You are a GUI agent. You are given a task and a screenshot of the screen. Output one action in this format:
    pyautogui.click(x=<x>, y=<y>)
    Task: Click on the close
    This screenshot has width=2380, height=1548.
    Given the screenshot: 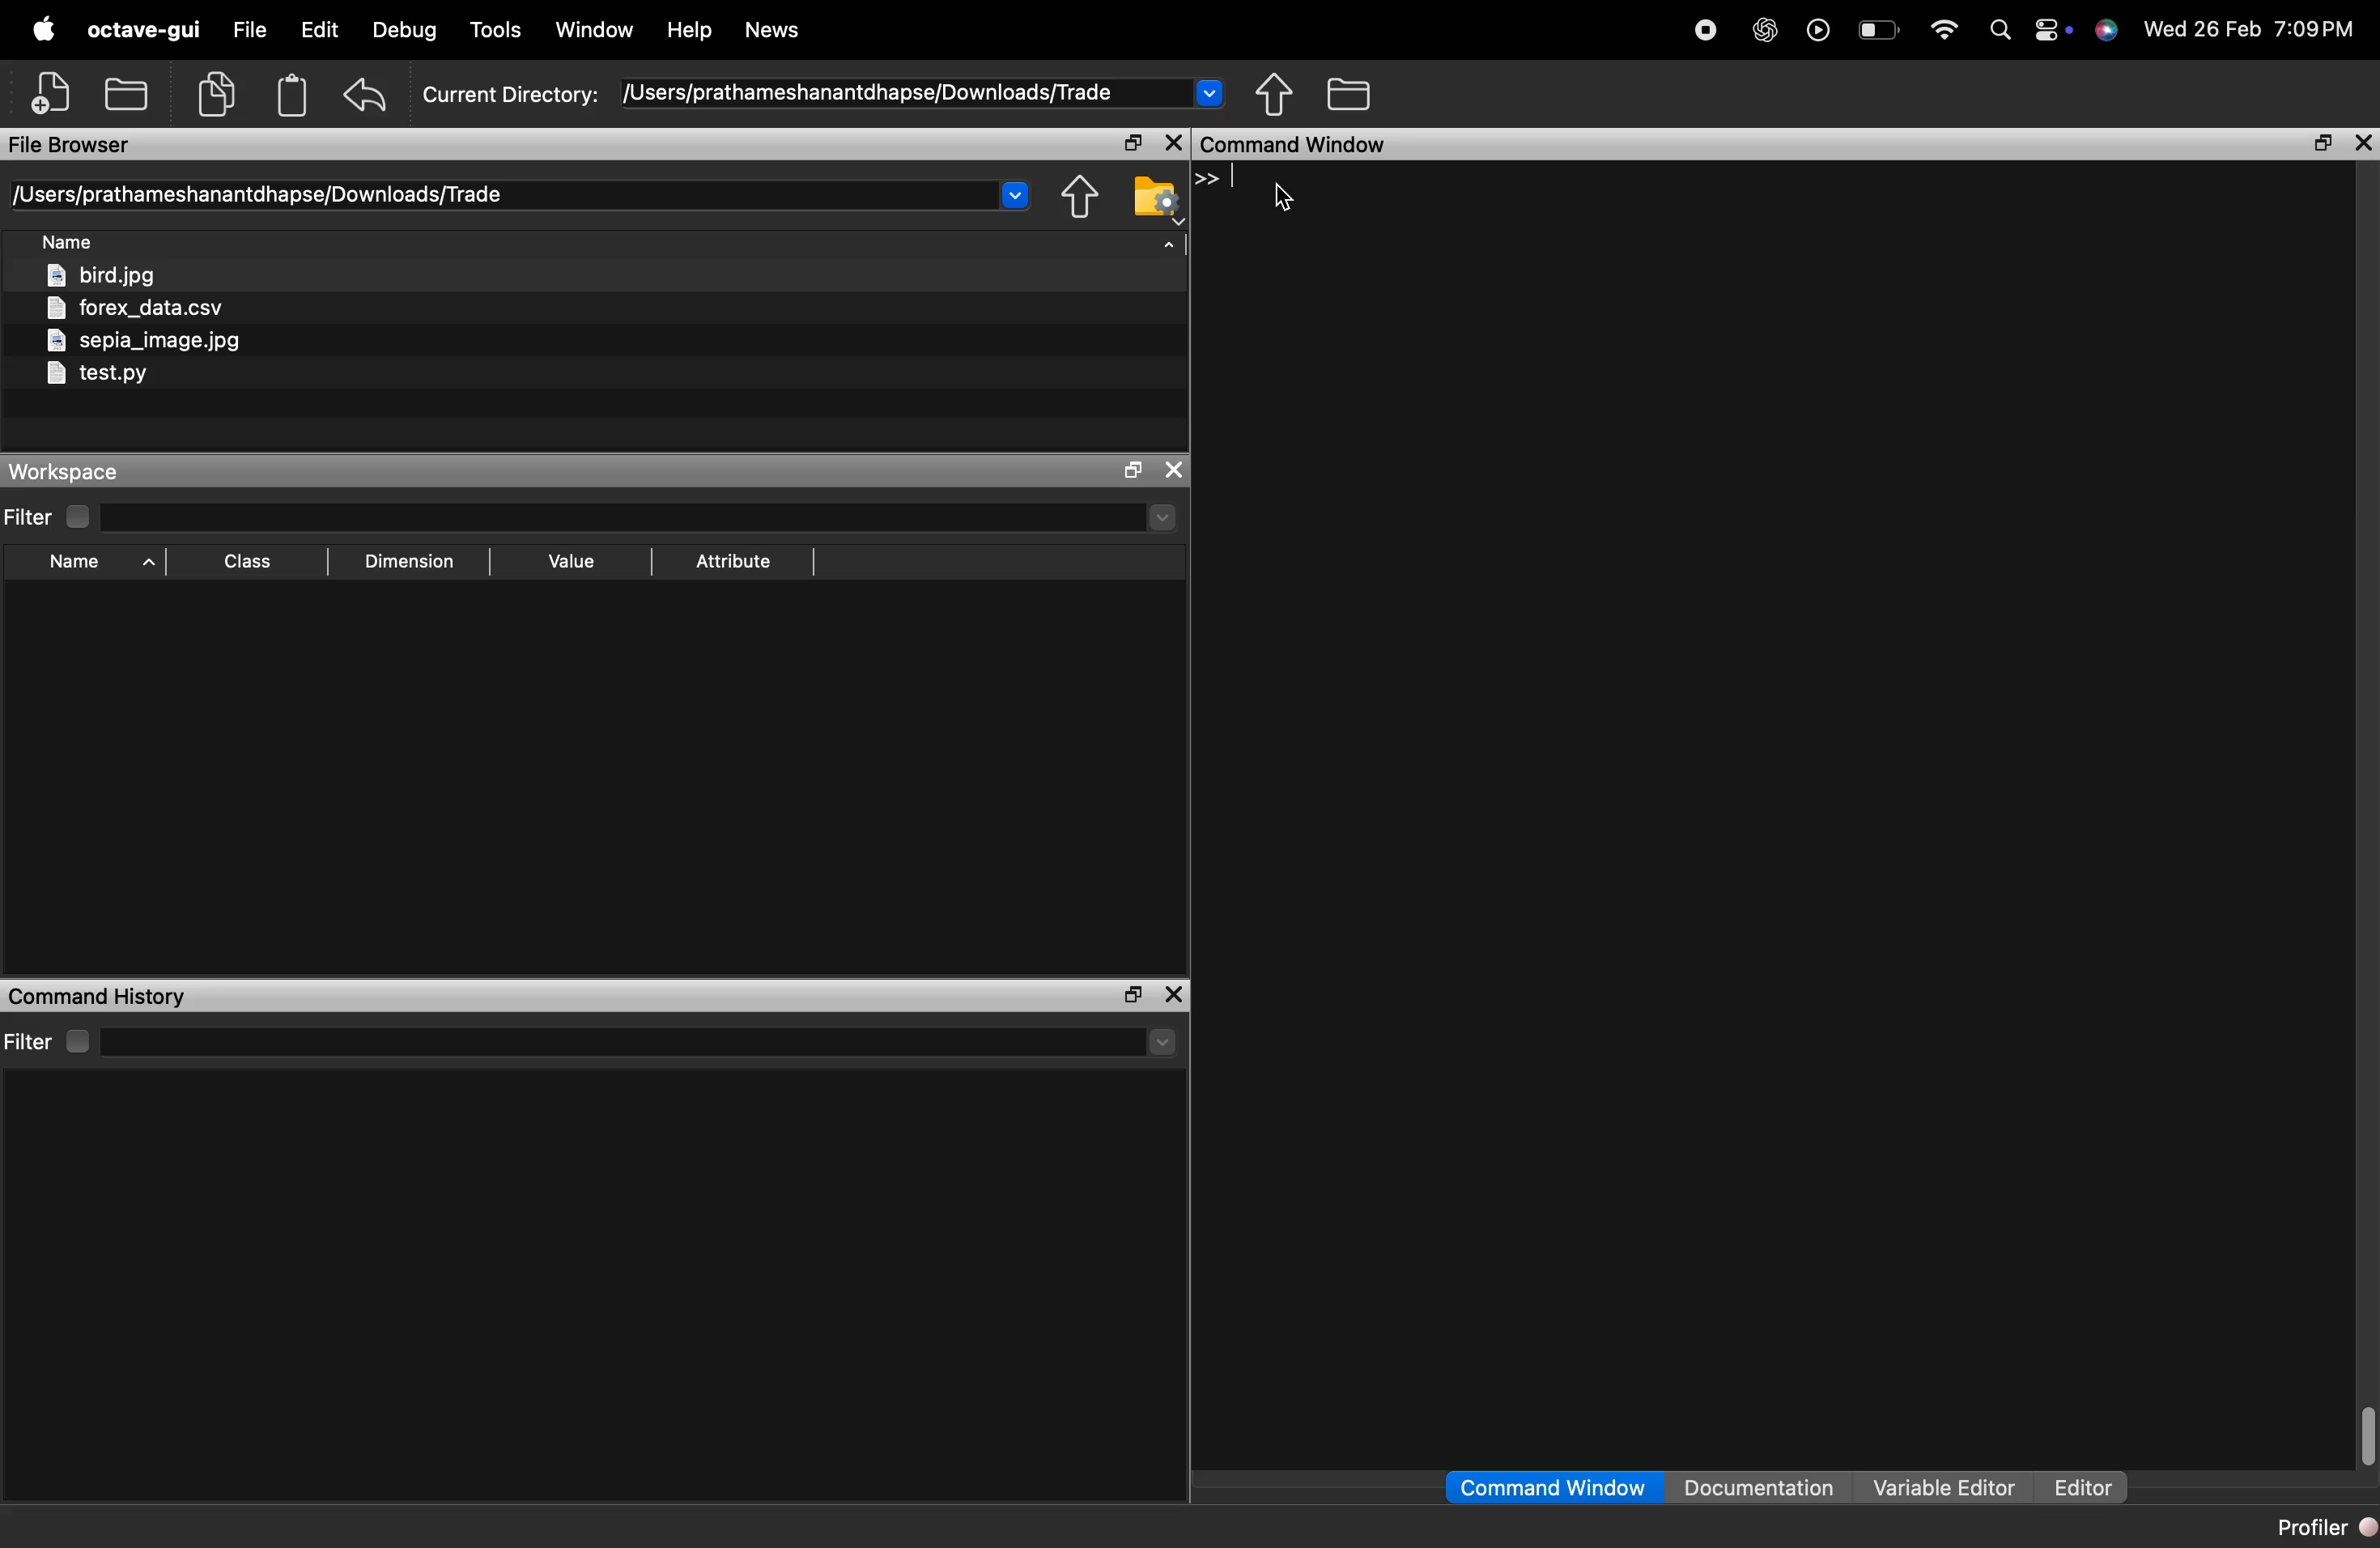 What is the action you would take?
    pyautogui.click(x=1175, y=143)
    